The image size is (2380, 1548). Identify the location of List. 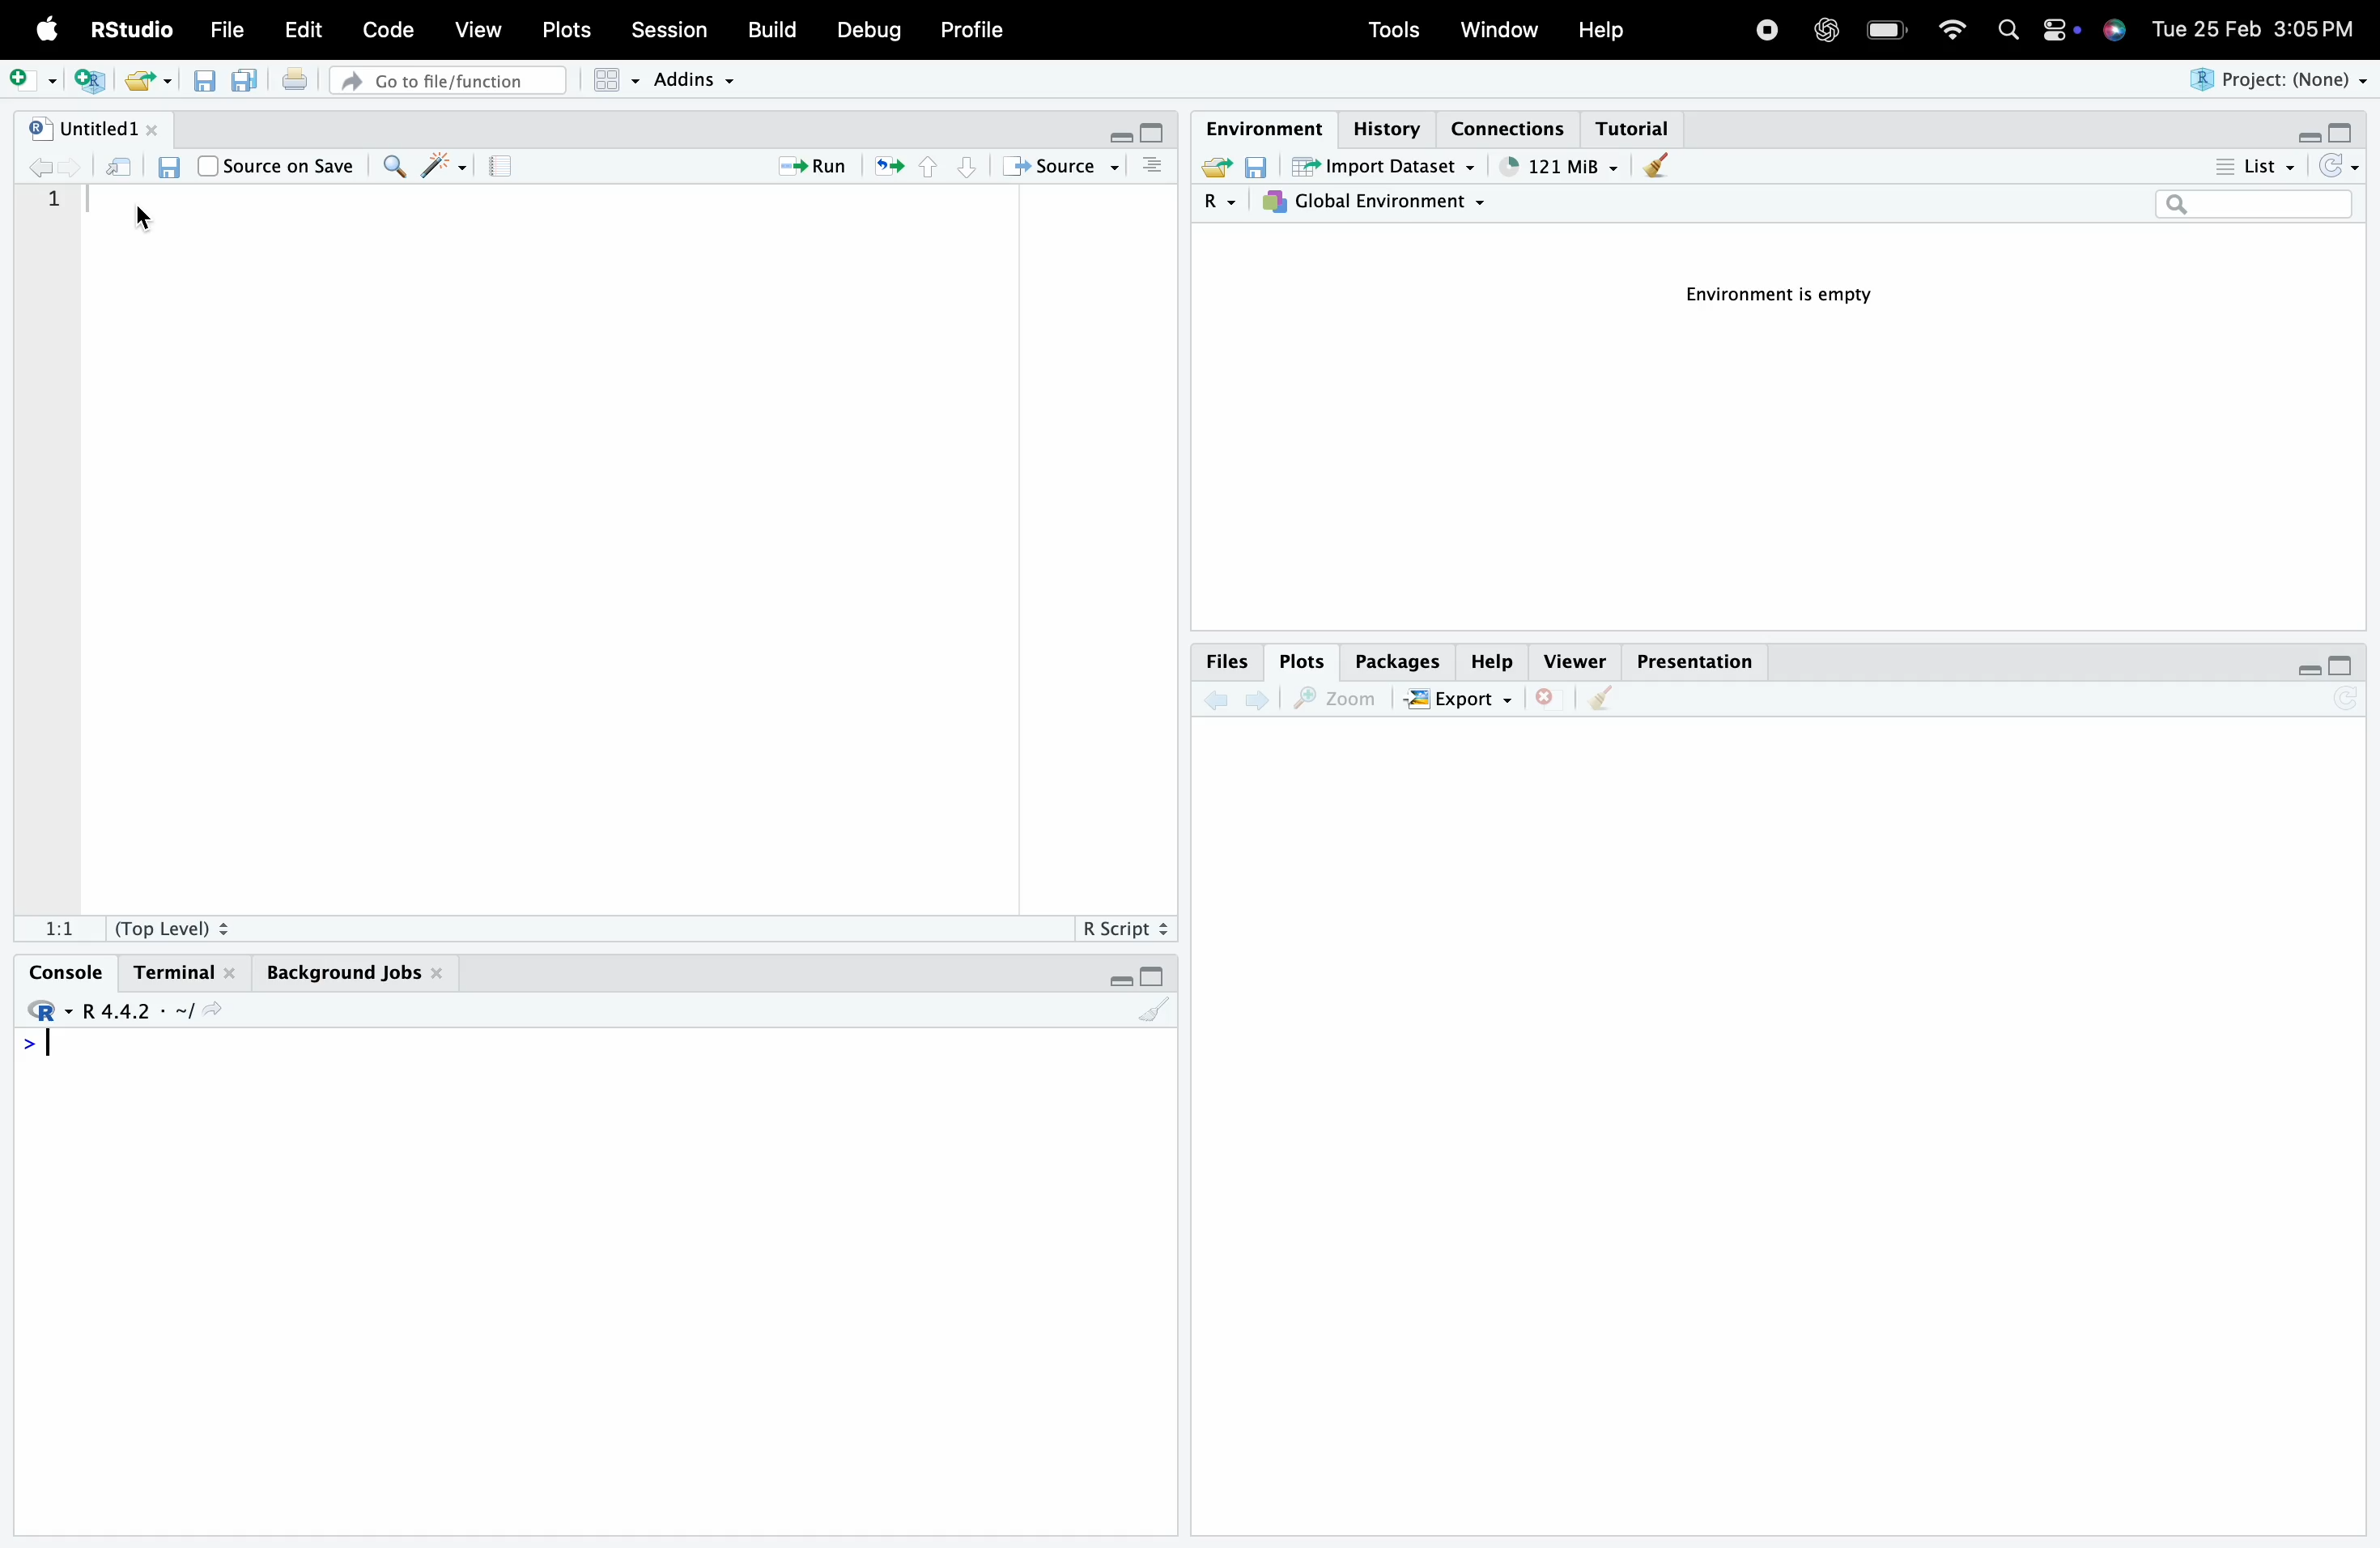
(2257, 167).